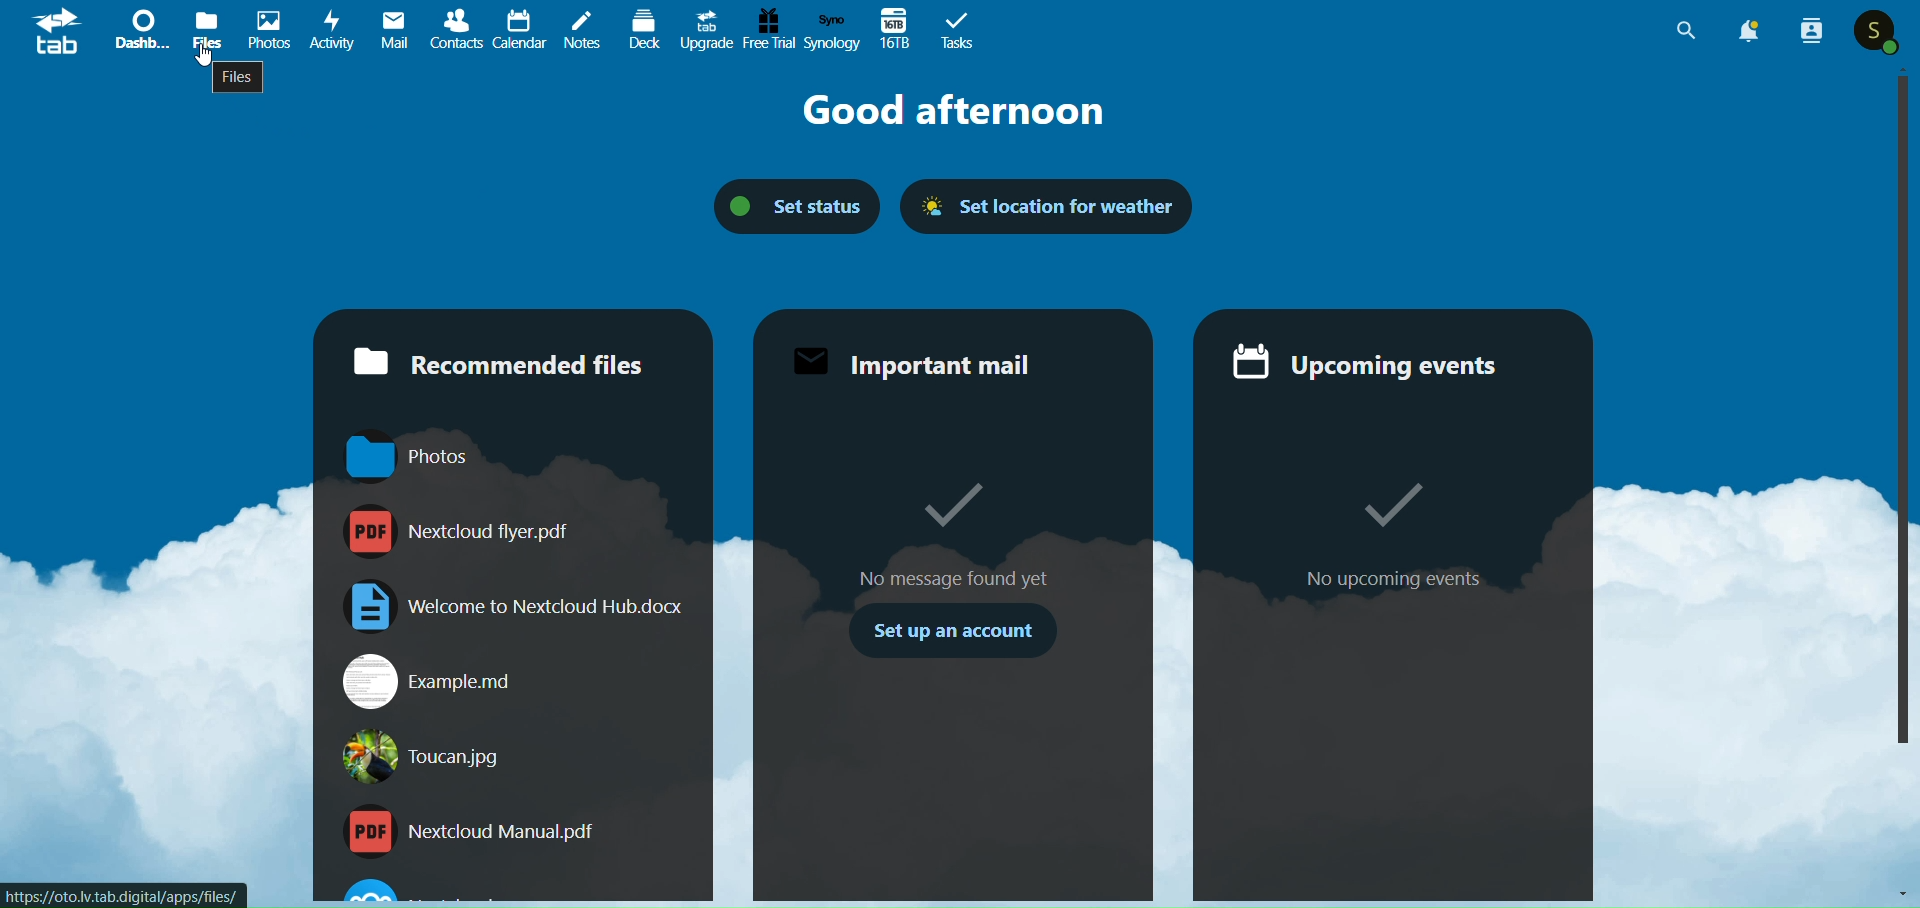  Describe the element at coordinates (514, 756) in the screenshot. I see `Toucan.jpg` at that location.